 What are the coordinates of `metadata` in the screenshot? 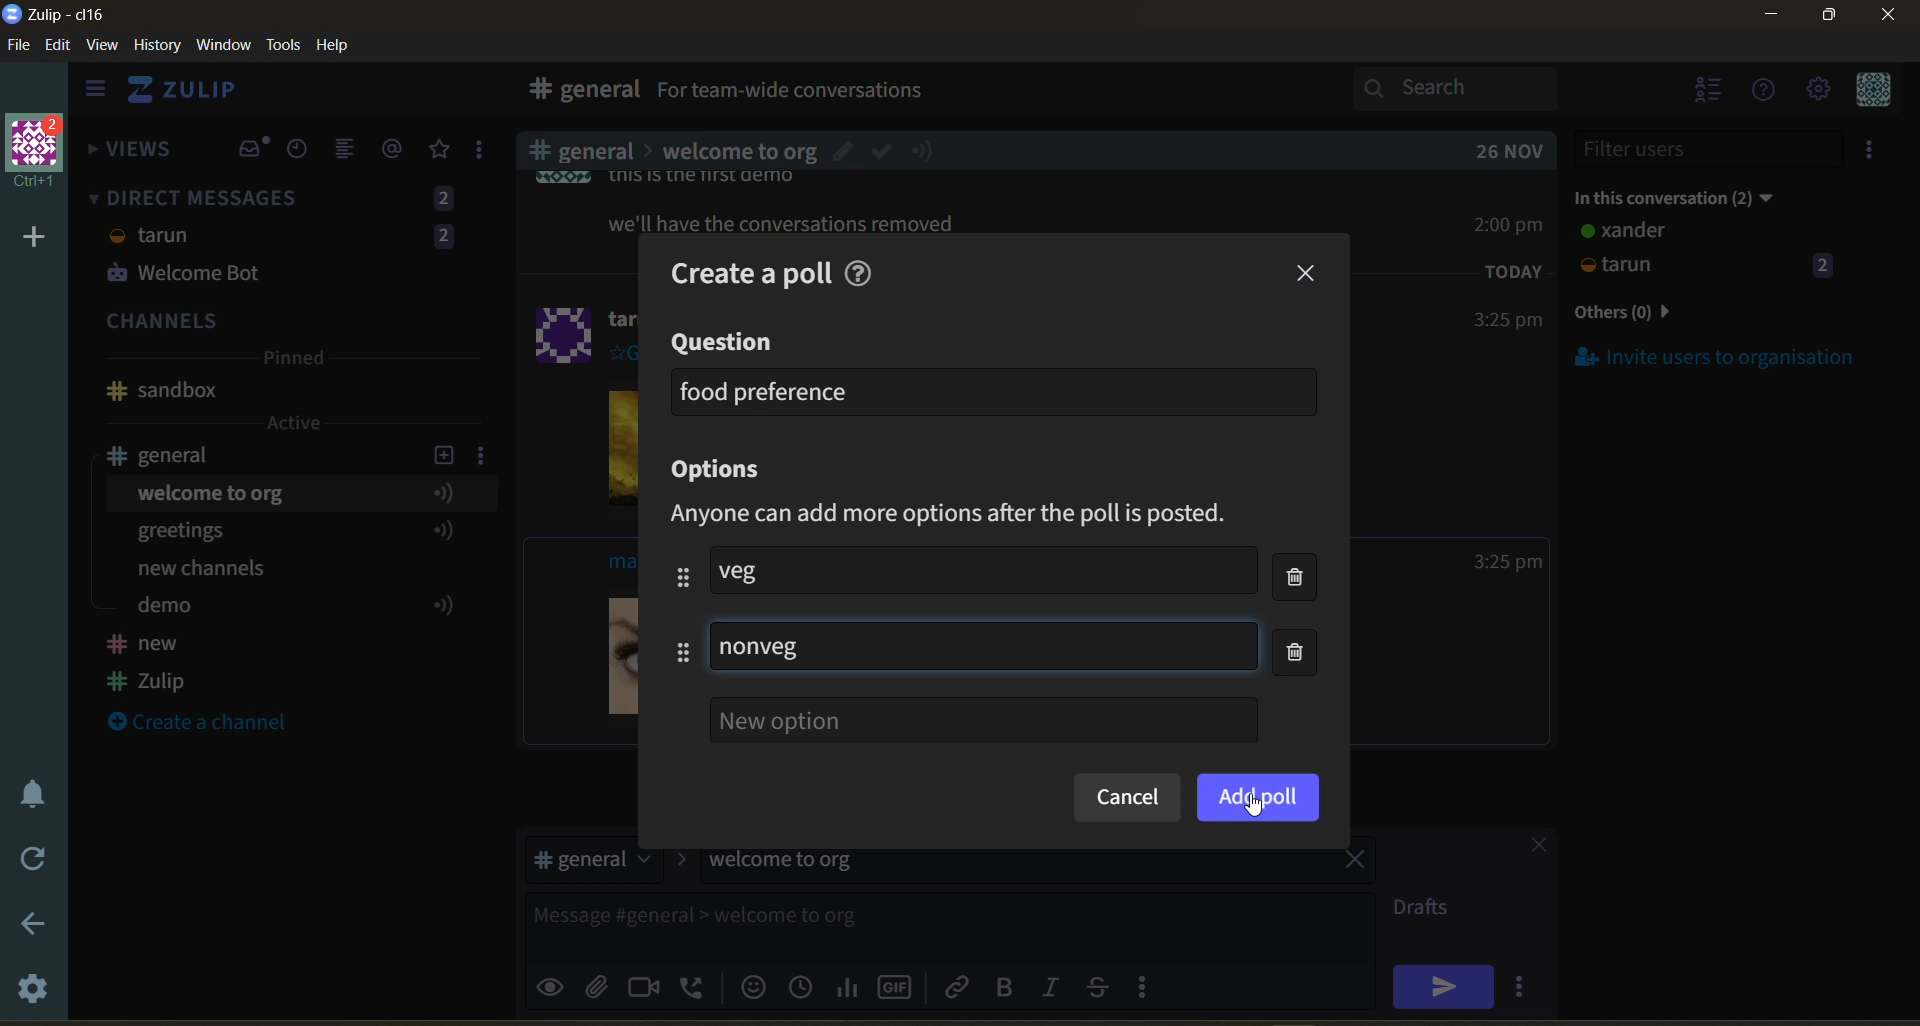 It's located at (967, 515).